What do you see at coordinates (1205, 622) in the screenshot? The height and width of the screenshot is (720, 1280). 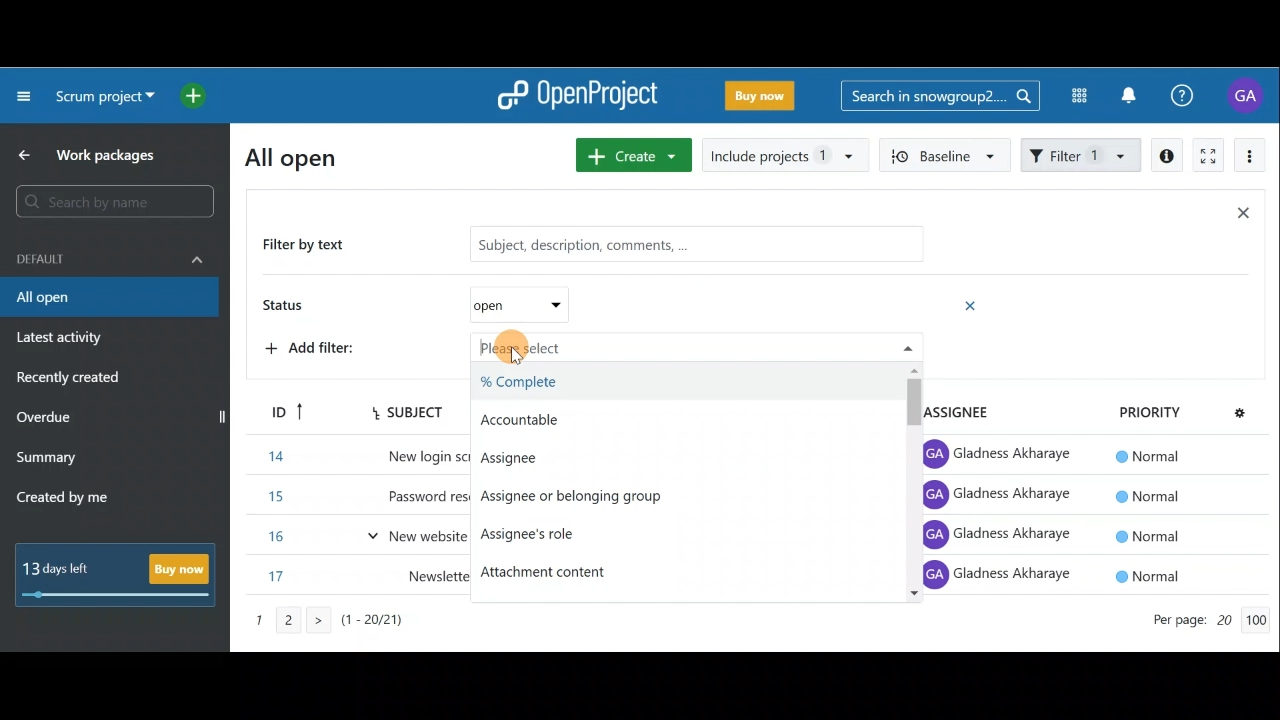 I see `Page count` at bounding box center [1205, 622].